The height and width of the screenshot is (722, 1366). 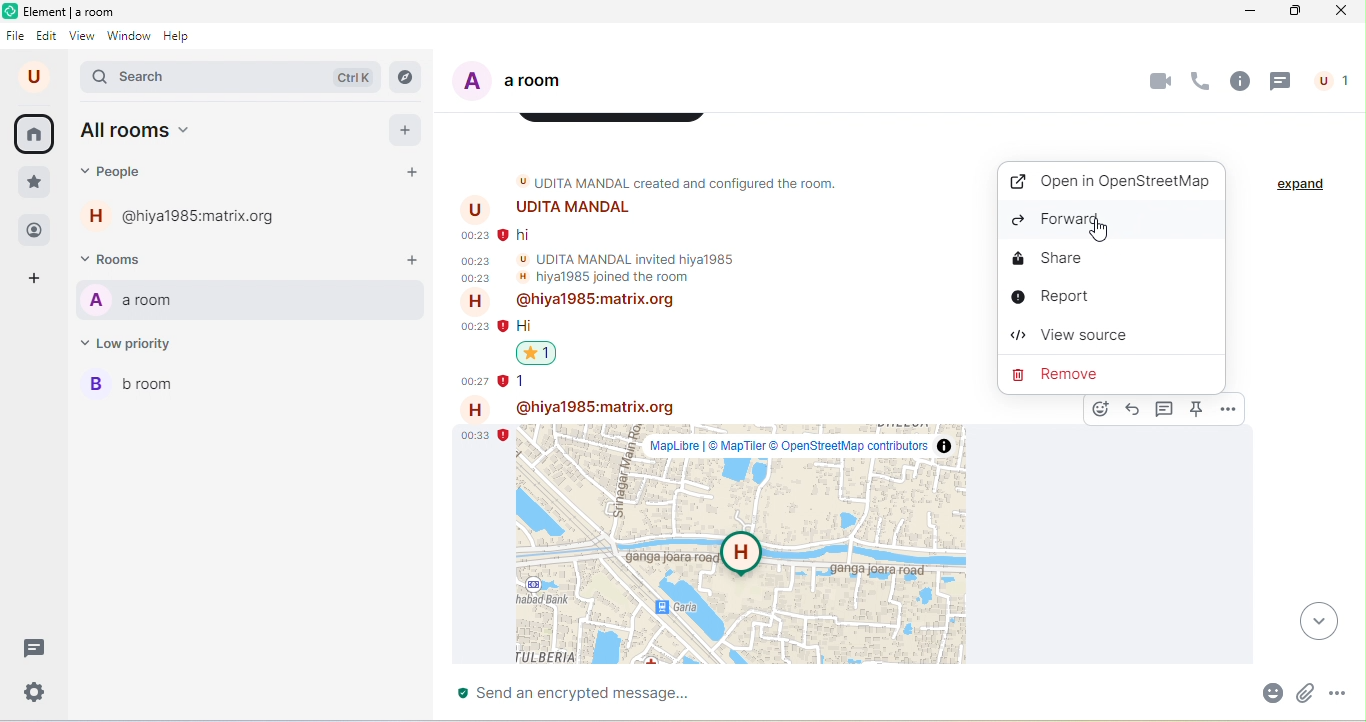 I want to click on open in OpenStreetMap, so click(x=1112, y=181).